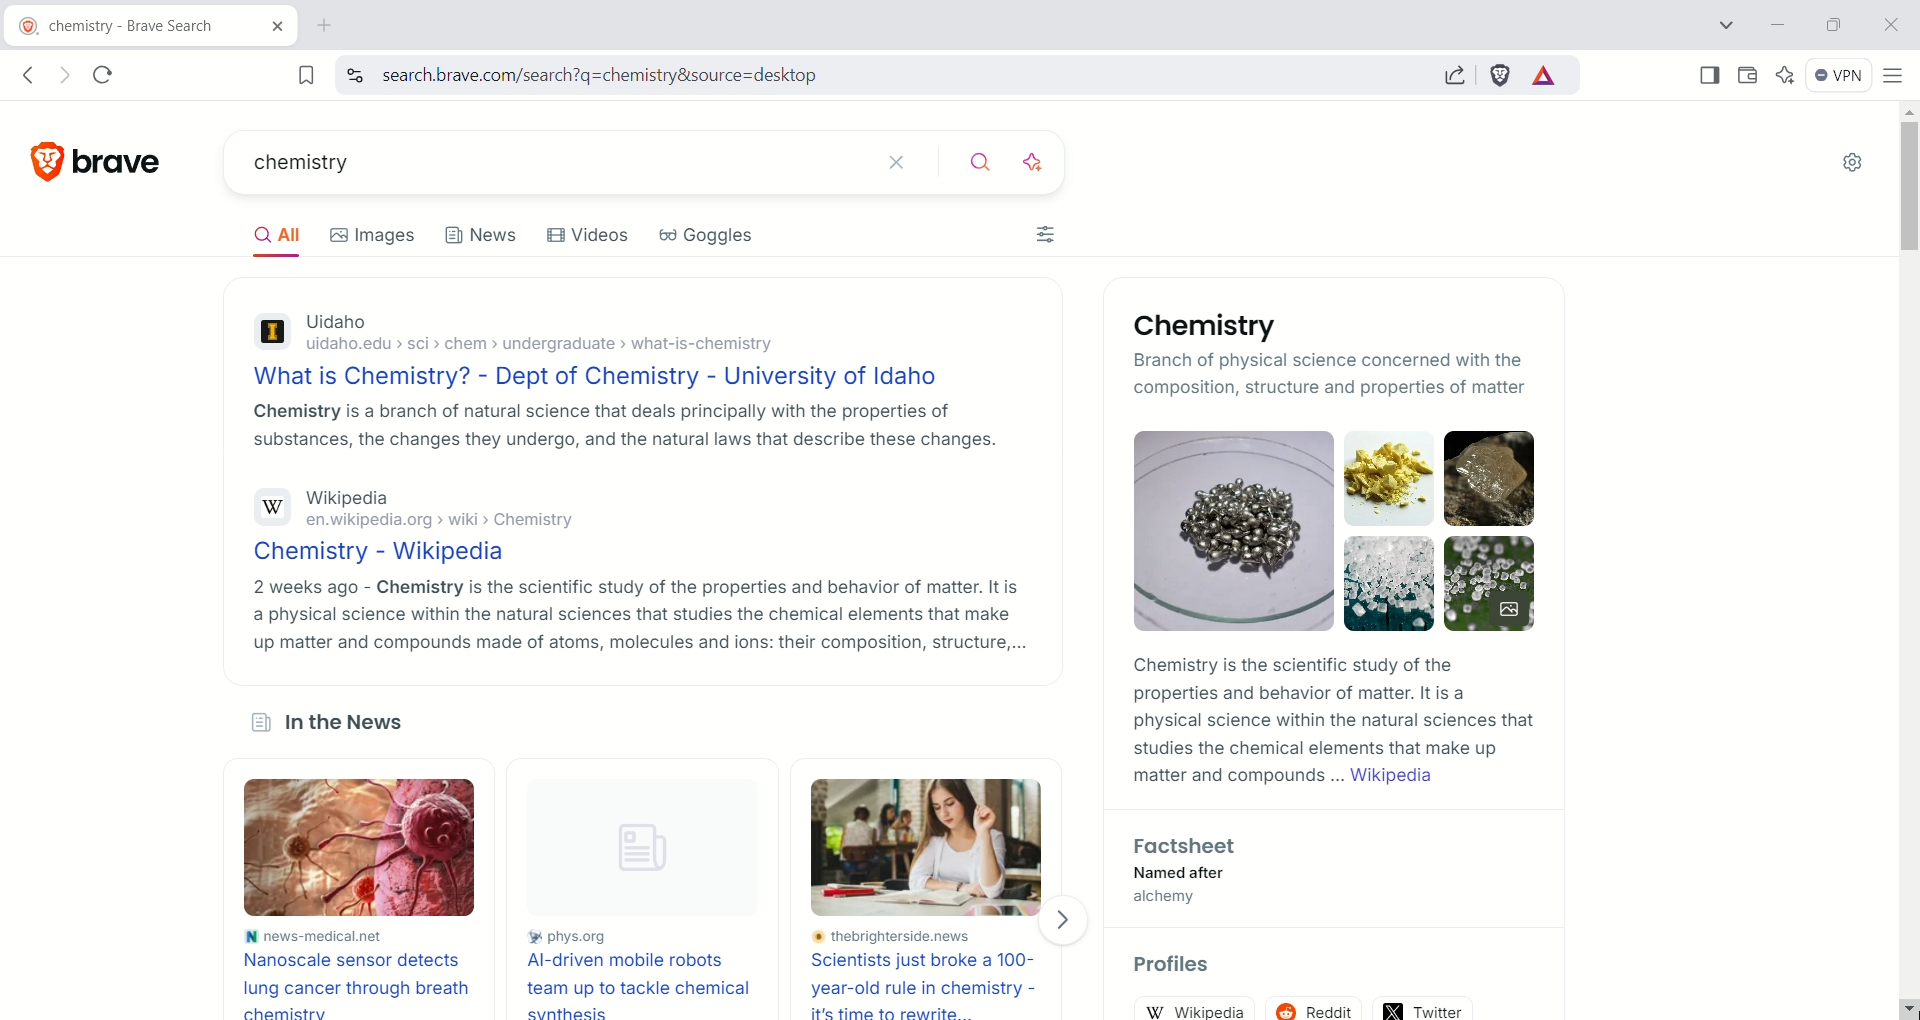 This screenshot has width=1920, height=1020. Describe the element at coordinates (125, 155) in the screenshot. I see `brave` at that location.